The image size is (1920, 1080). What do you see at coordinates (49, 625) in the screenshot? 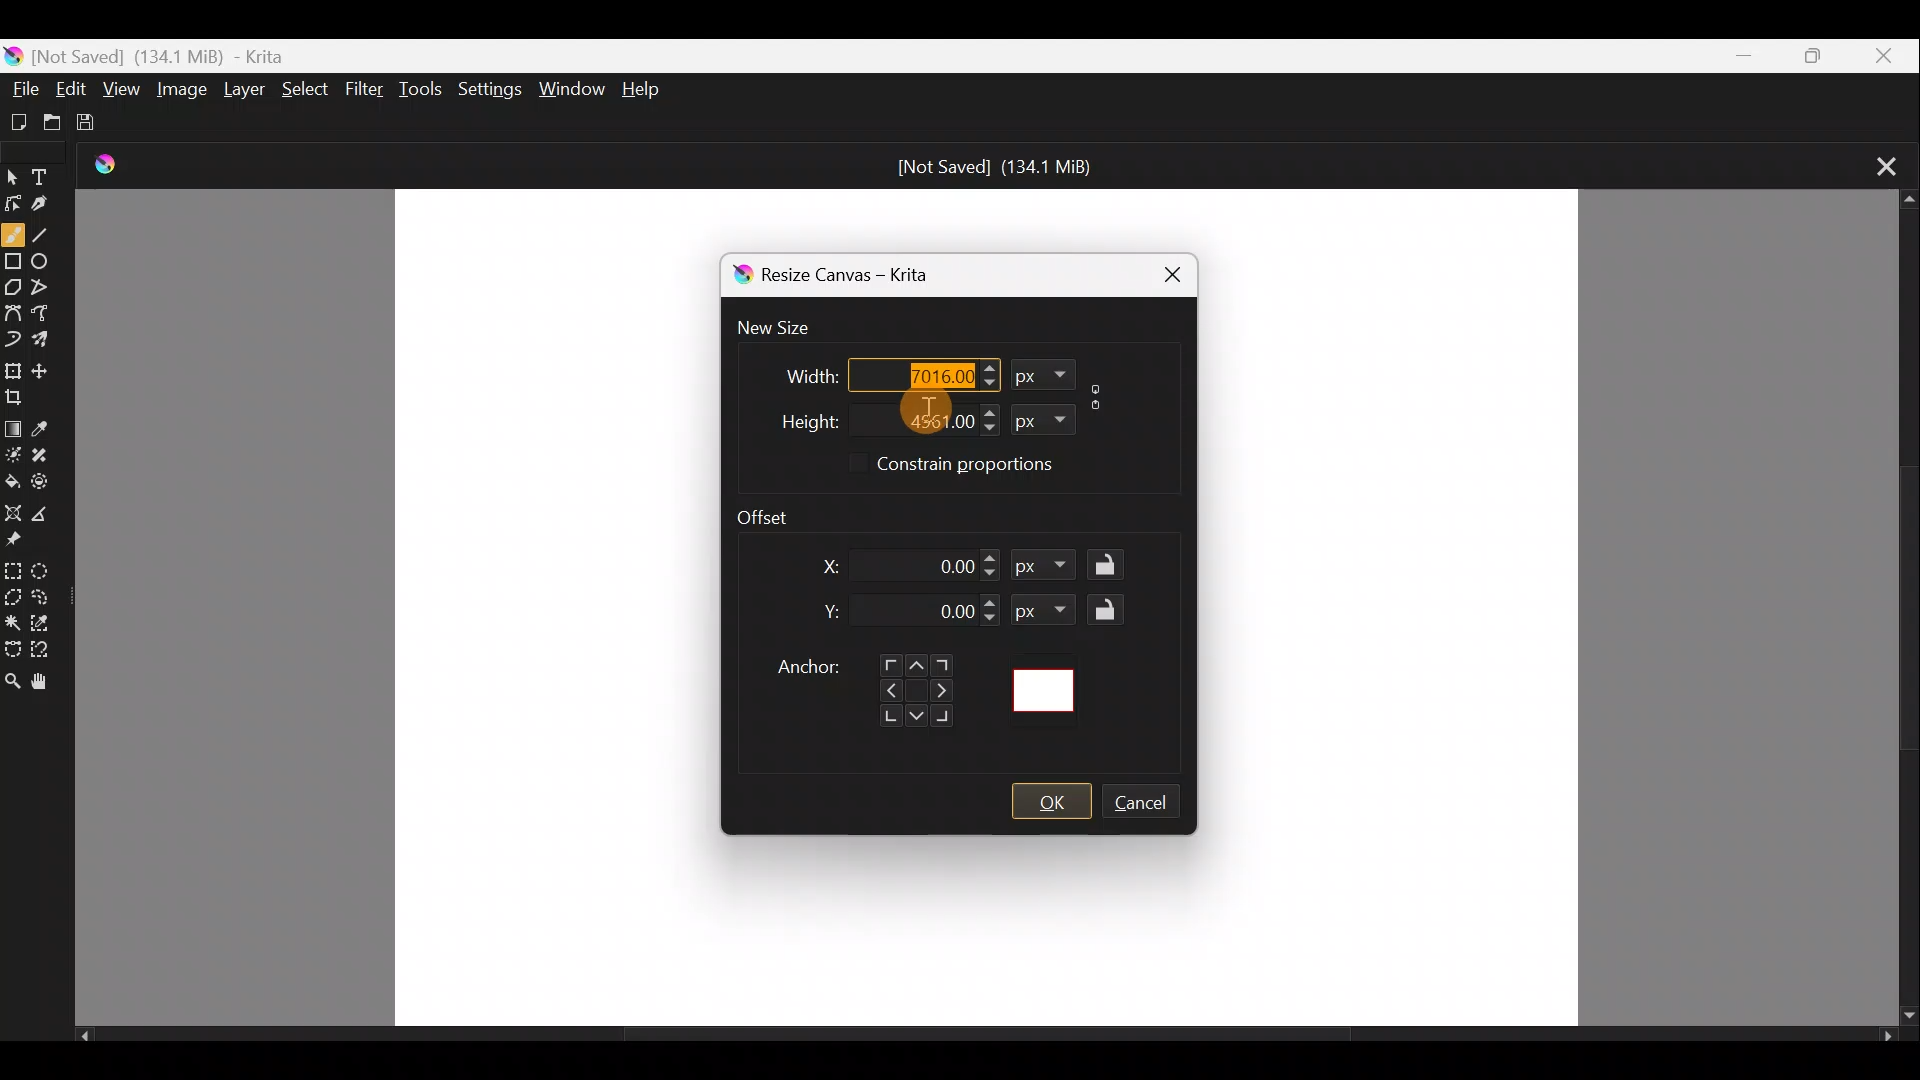
I see `Similar colour selection tool` at bounding box center [49, 625].